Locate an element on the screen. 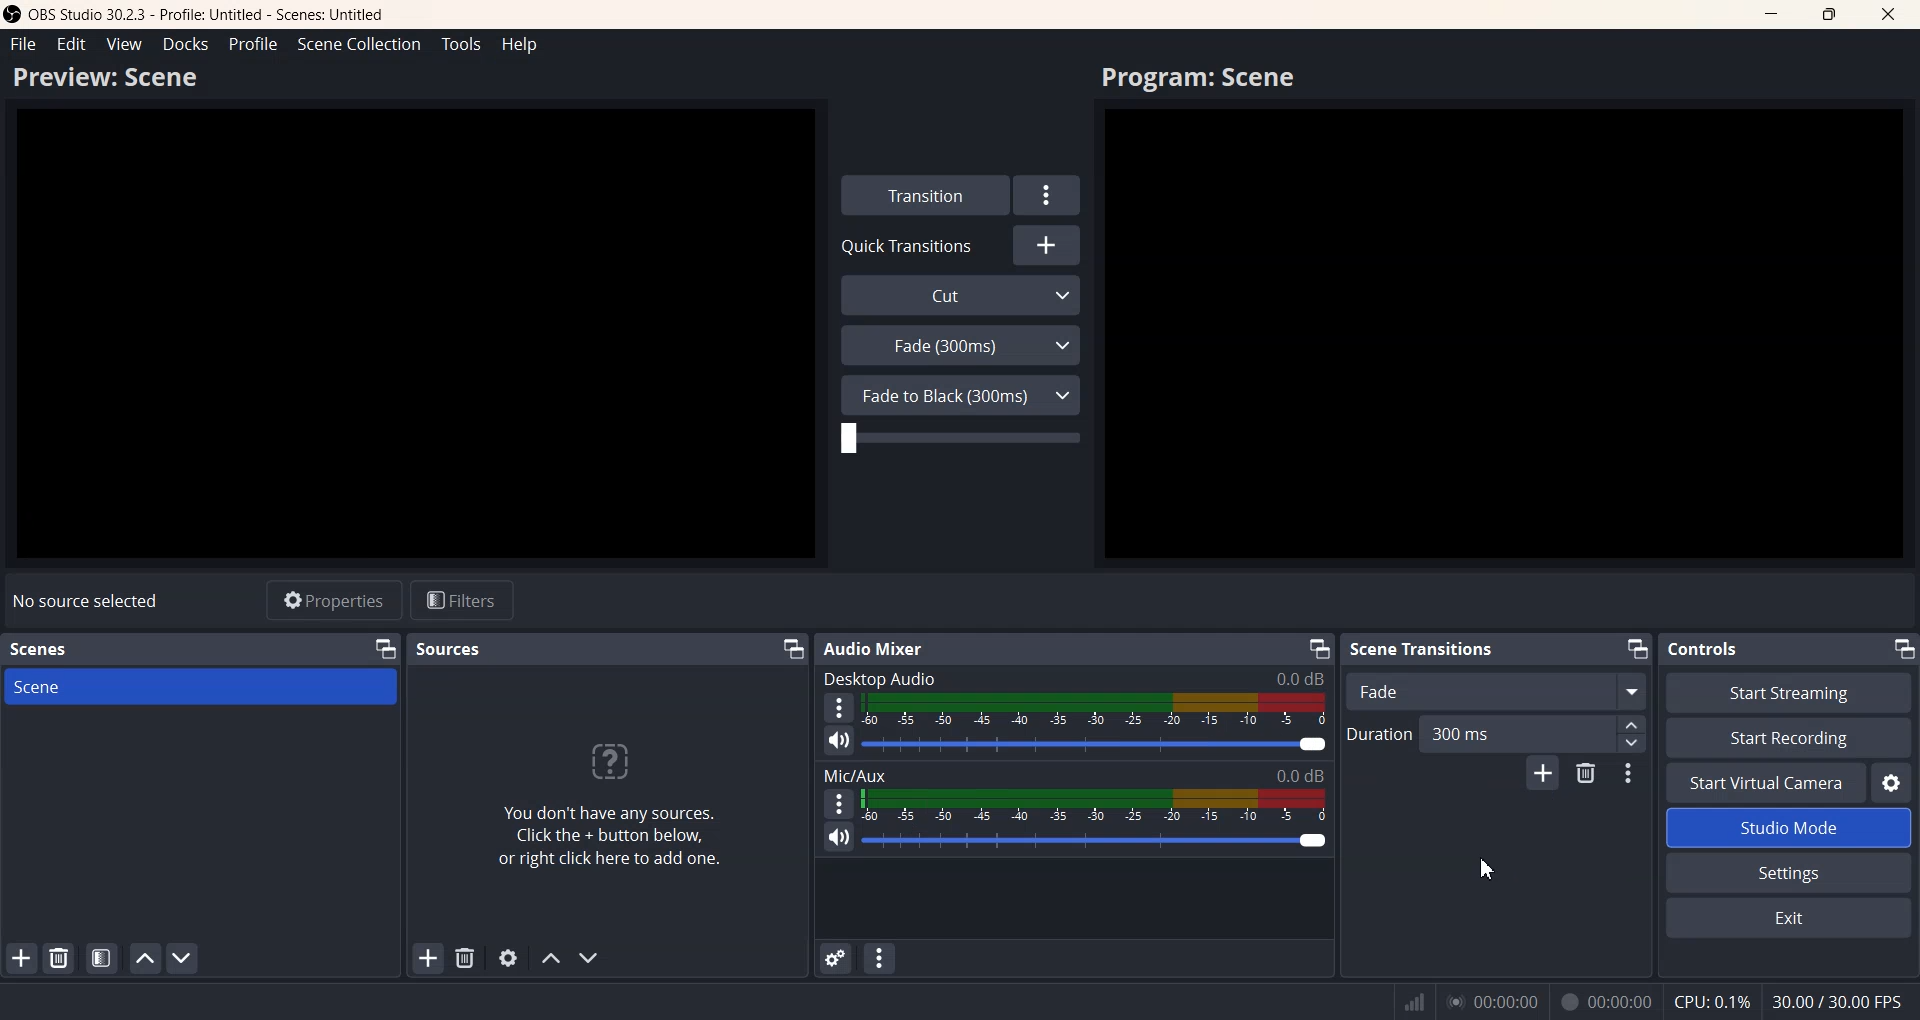  Help is located at coordinates (522, 44).